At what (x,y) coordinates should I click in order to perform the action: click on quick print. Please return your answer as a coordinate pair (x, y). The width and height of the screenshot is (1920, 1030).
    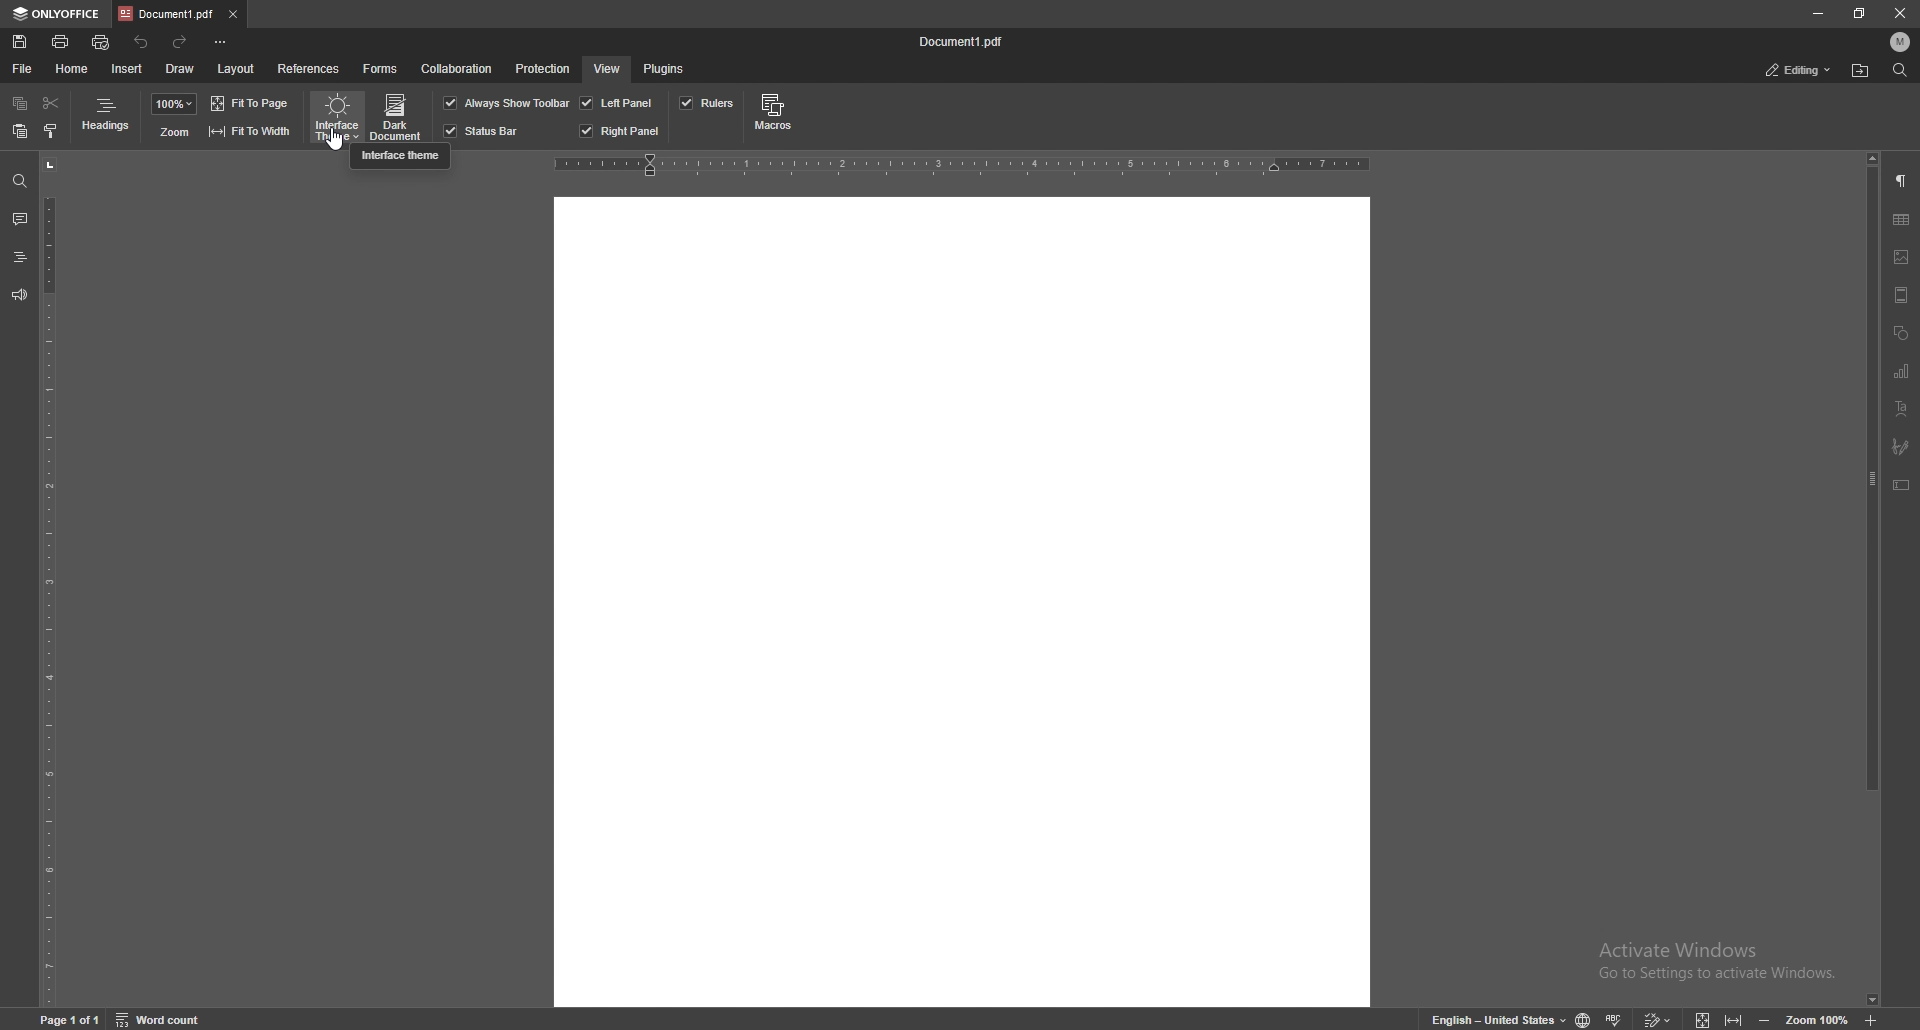
    Looking at the image, I should click on (101, 43).